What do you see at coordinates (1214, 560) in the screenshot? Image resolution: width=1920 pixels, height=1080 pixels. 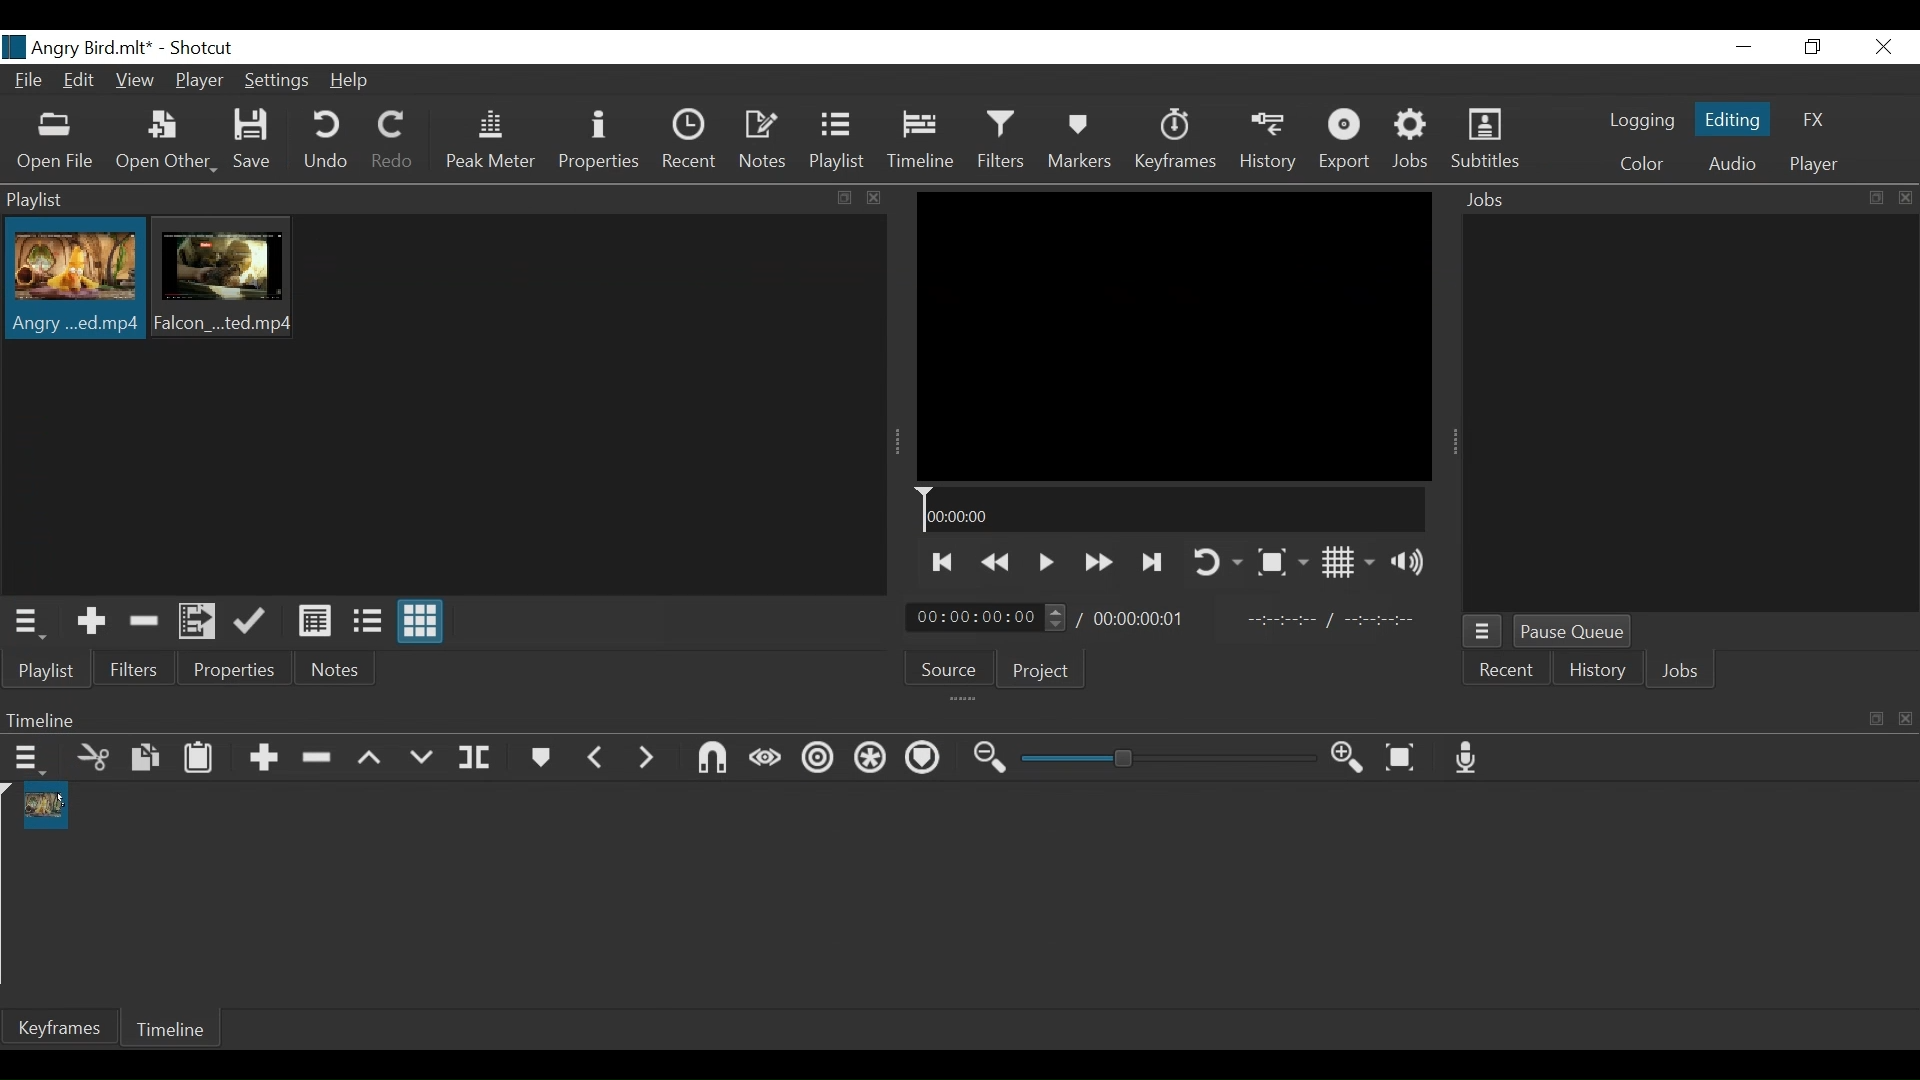 I see `Toggle player looping` at bounding box center [1214, 560].